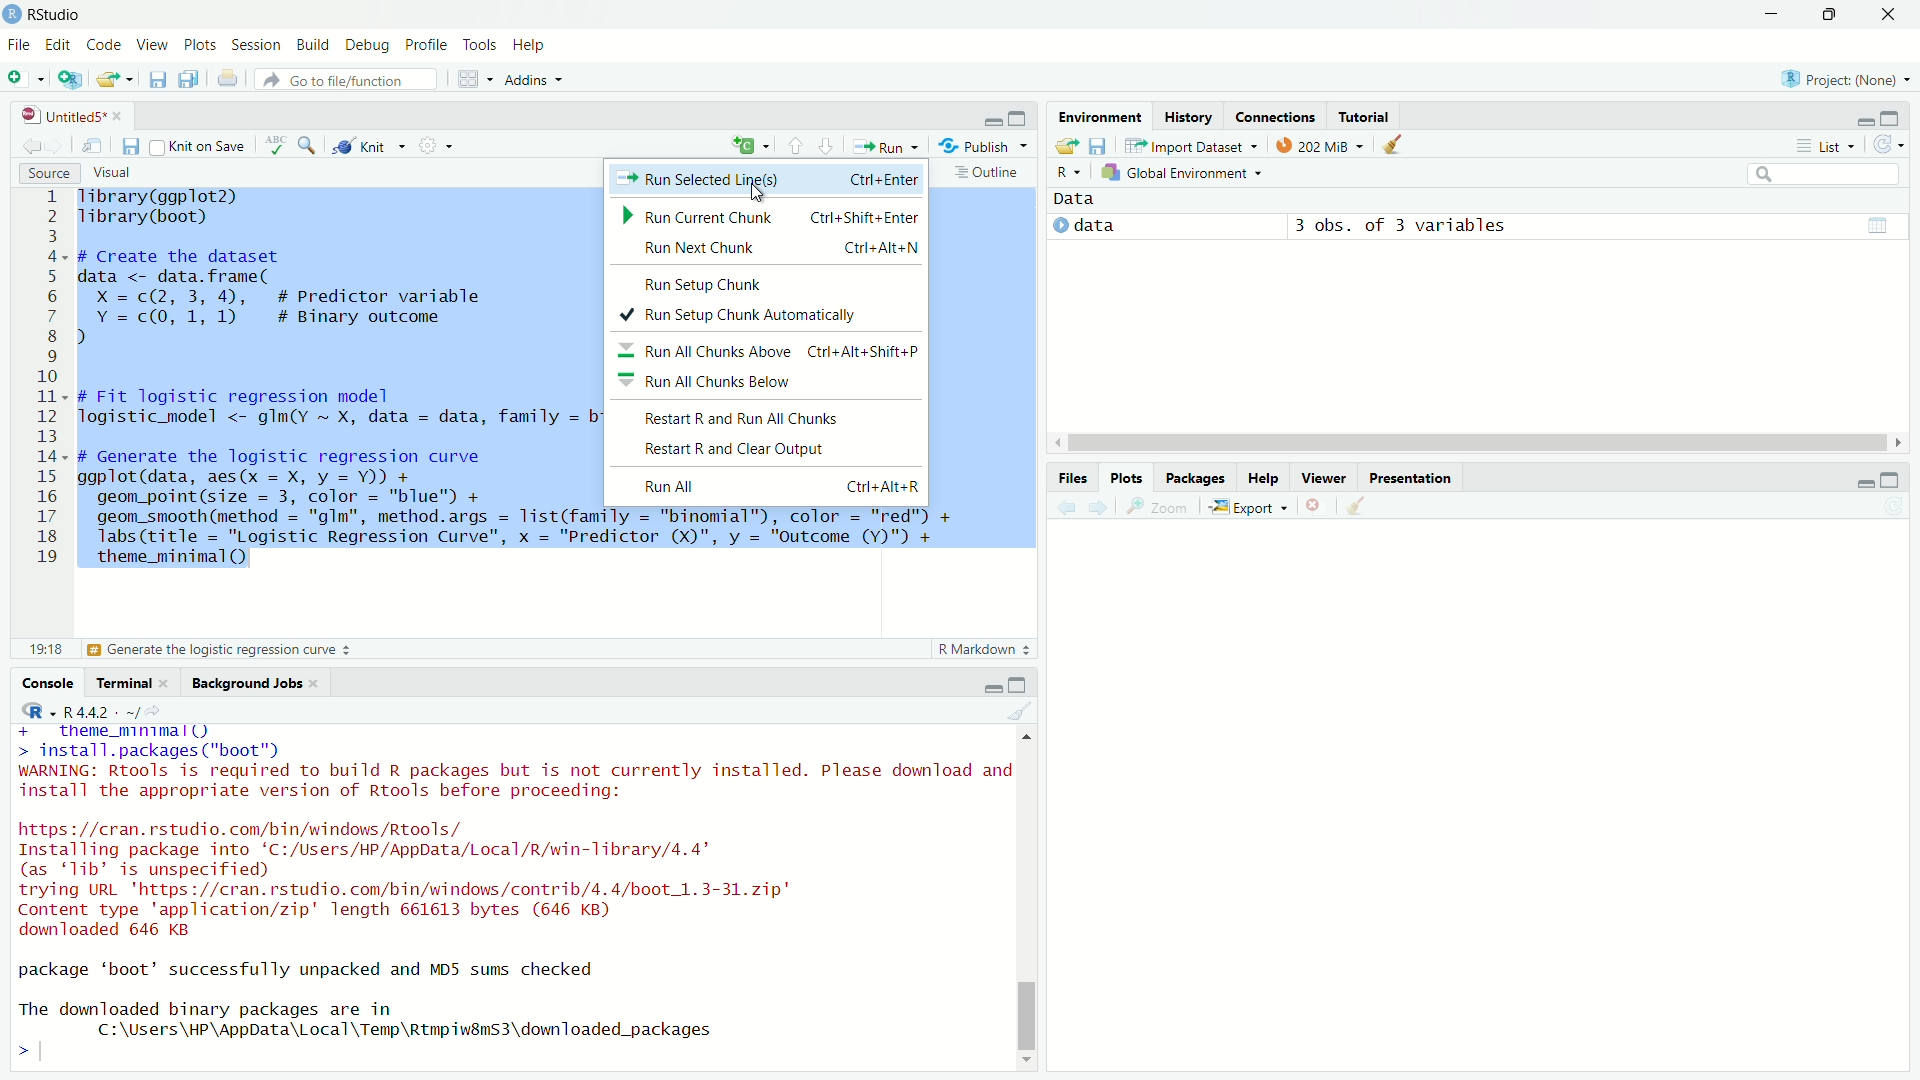  I want to click on Remove current plot, so click(1318, 505).